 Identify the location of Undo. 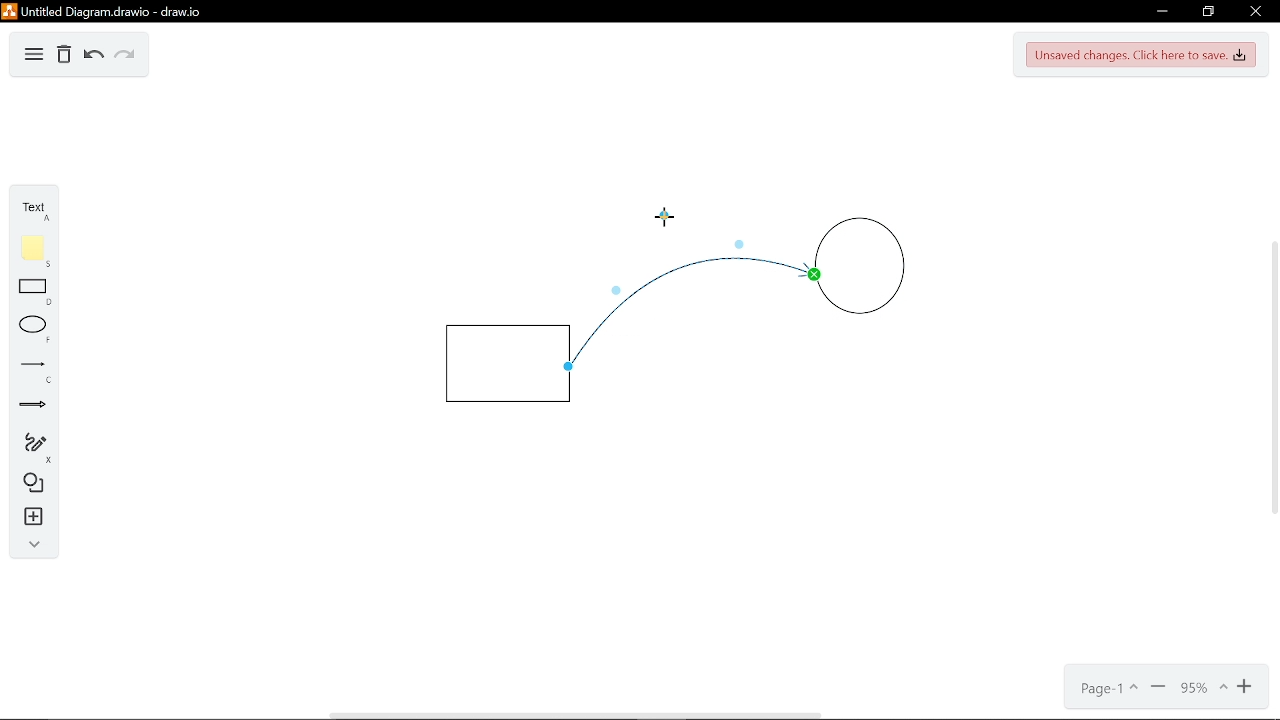
(92, 56).